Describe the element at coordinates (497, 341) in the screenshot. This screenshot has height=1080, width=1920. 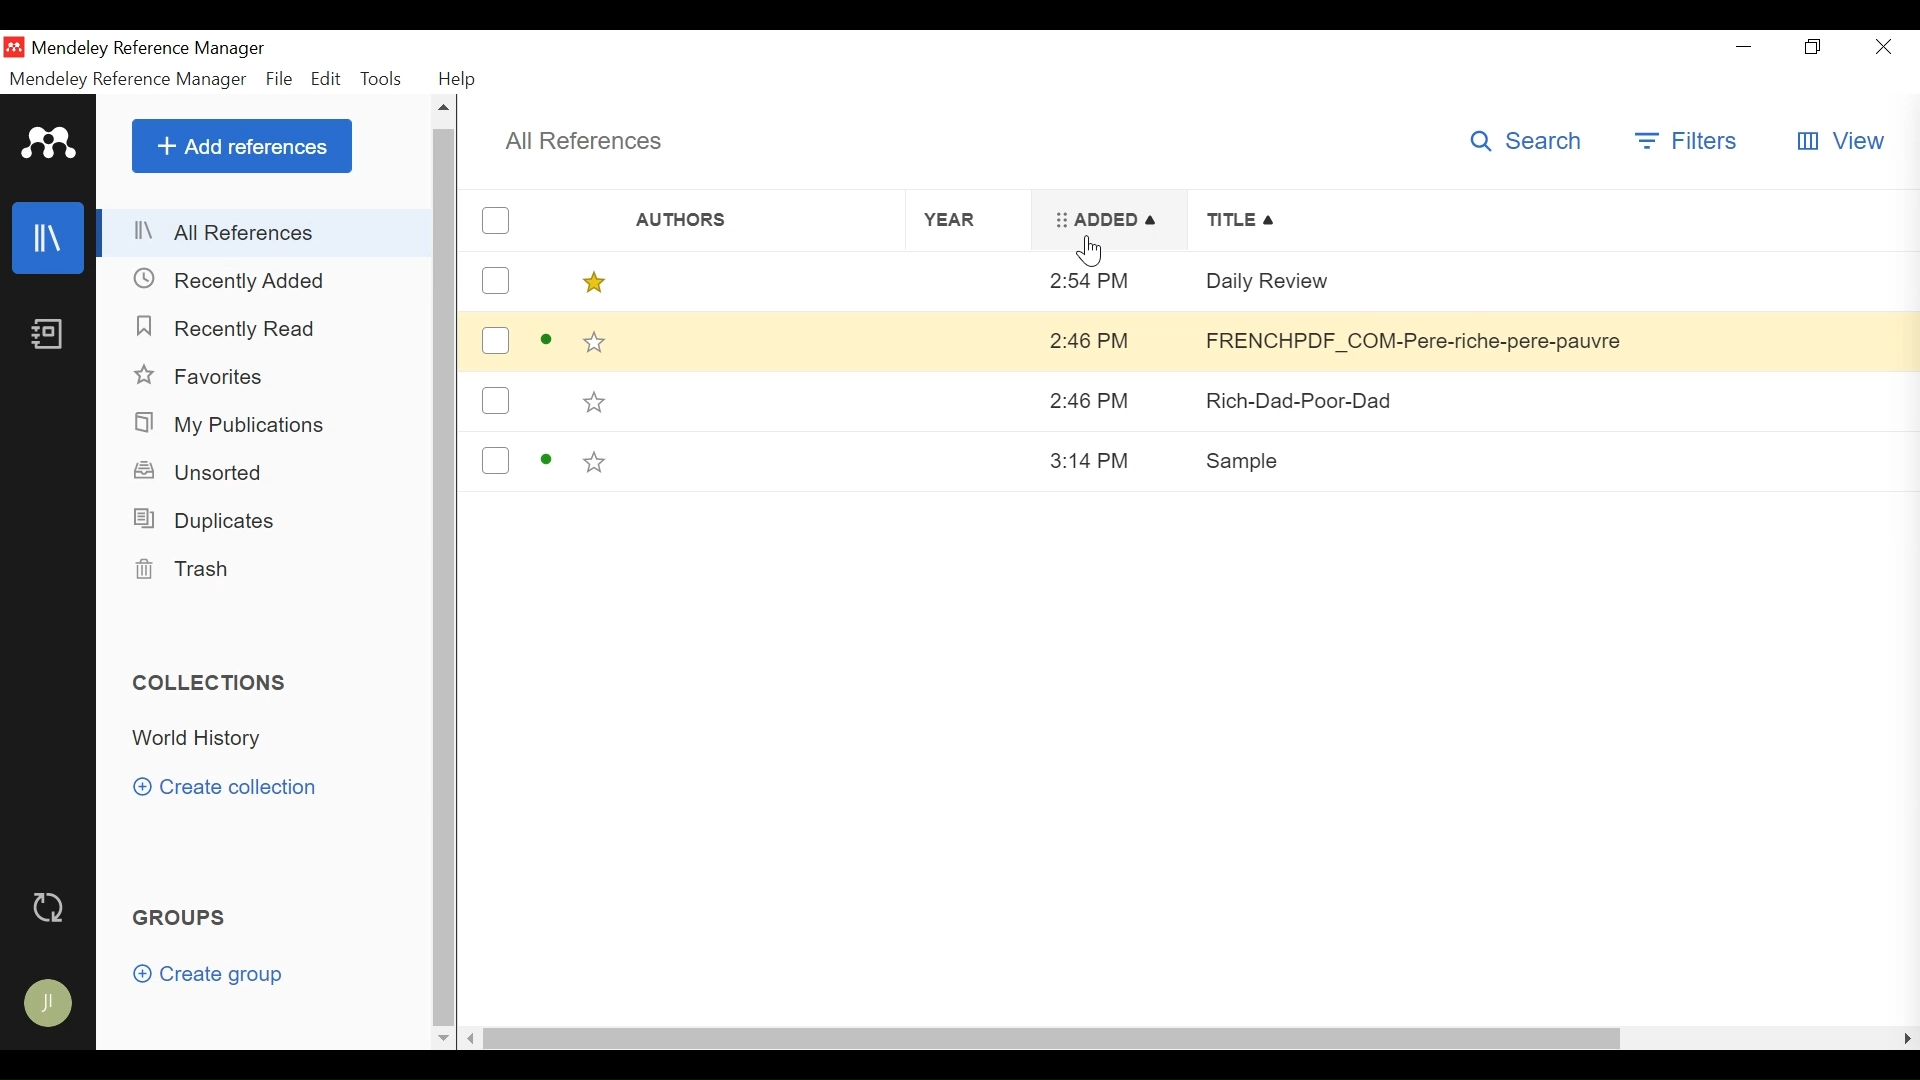
I see `(un)select` at that location.